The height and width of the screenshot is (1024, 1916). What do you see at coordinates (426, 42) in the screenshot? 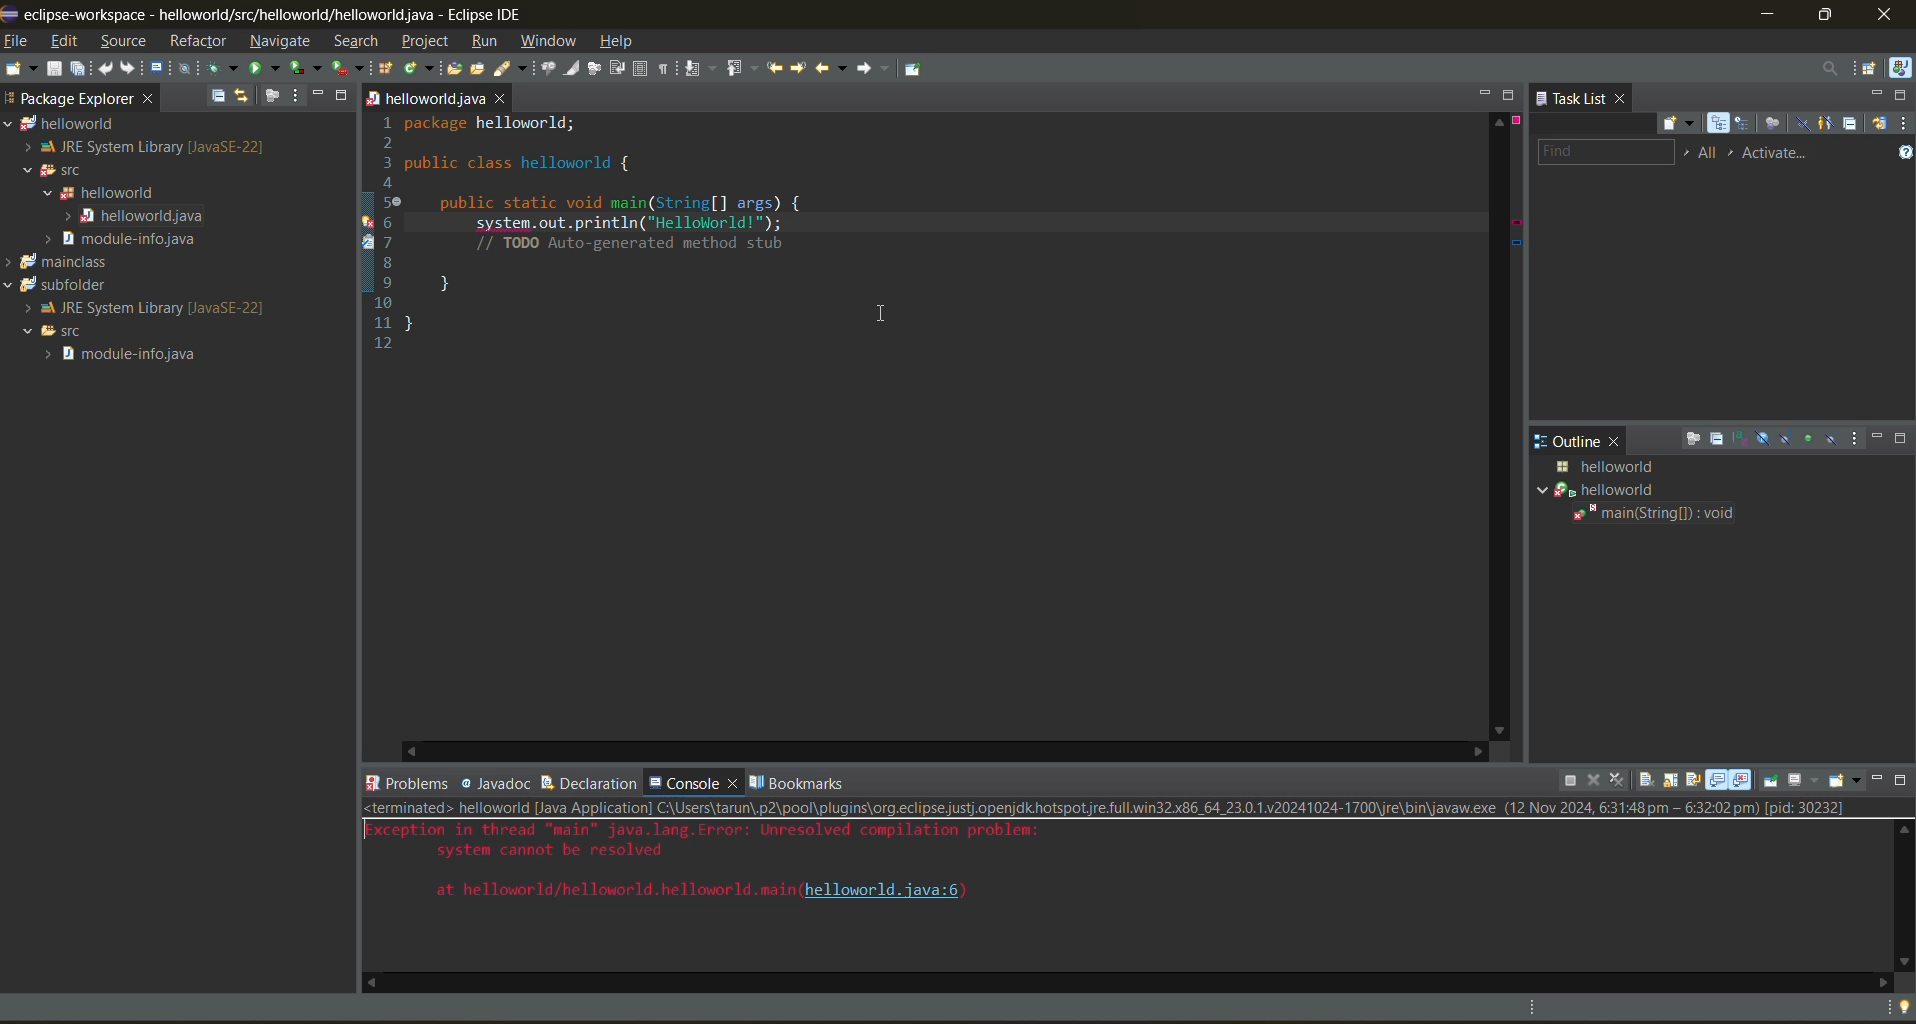
I see `project` at bounding box center [426, 42].